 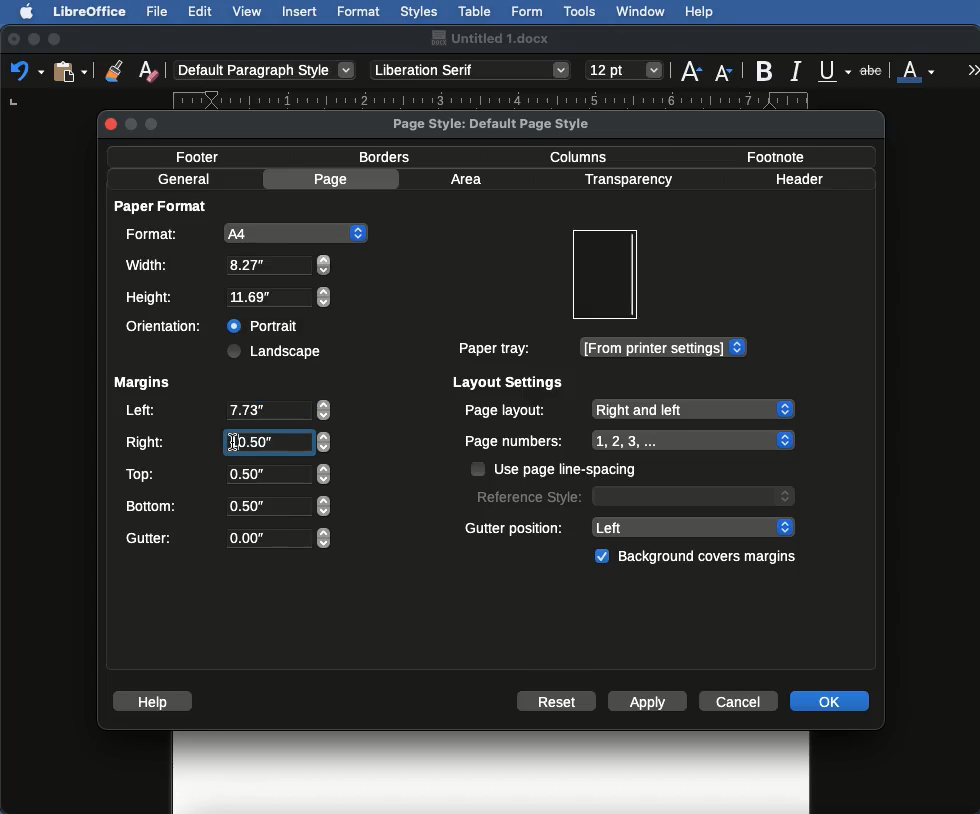 I want to click on , so click(x=234, y=441).